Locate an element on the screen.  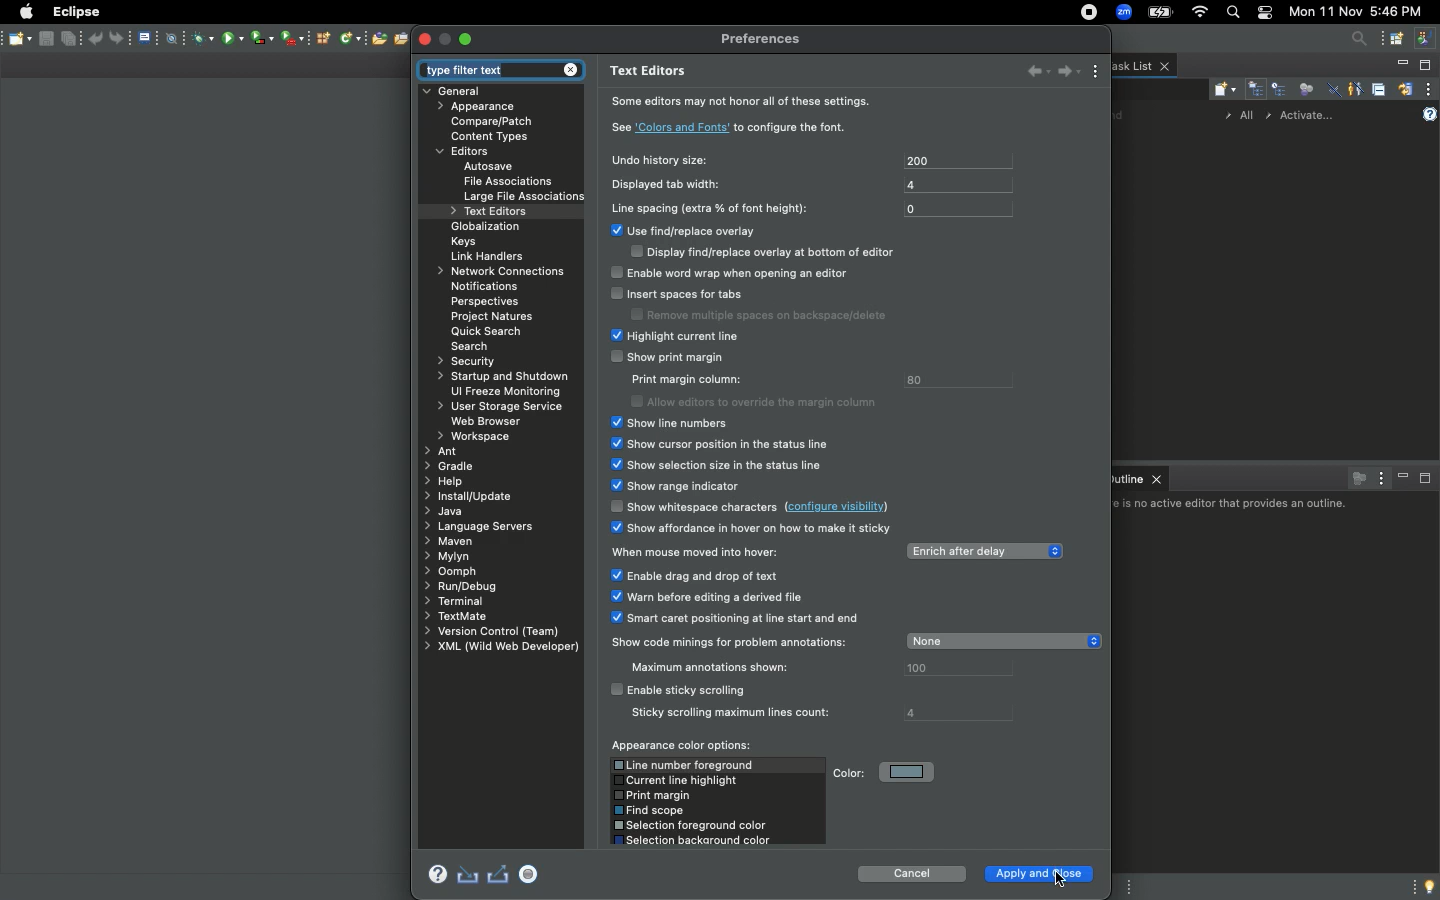
Date/time is located at coordinates (1362, 12).